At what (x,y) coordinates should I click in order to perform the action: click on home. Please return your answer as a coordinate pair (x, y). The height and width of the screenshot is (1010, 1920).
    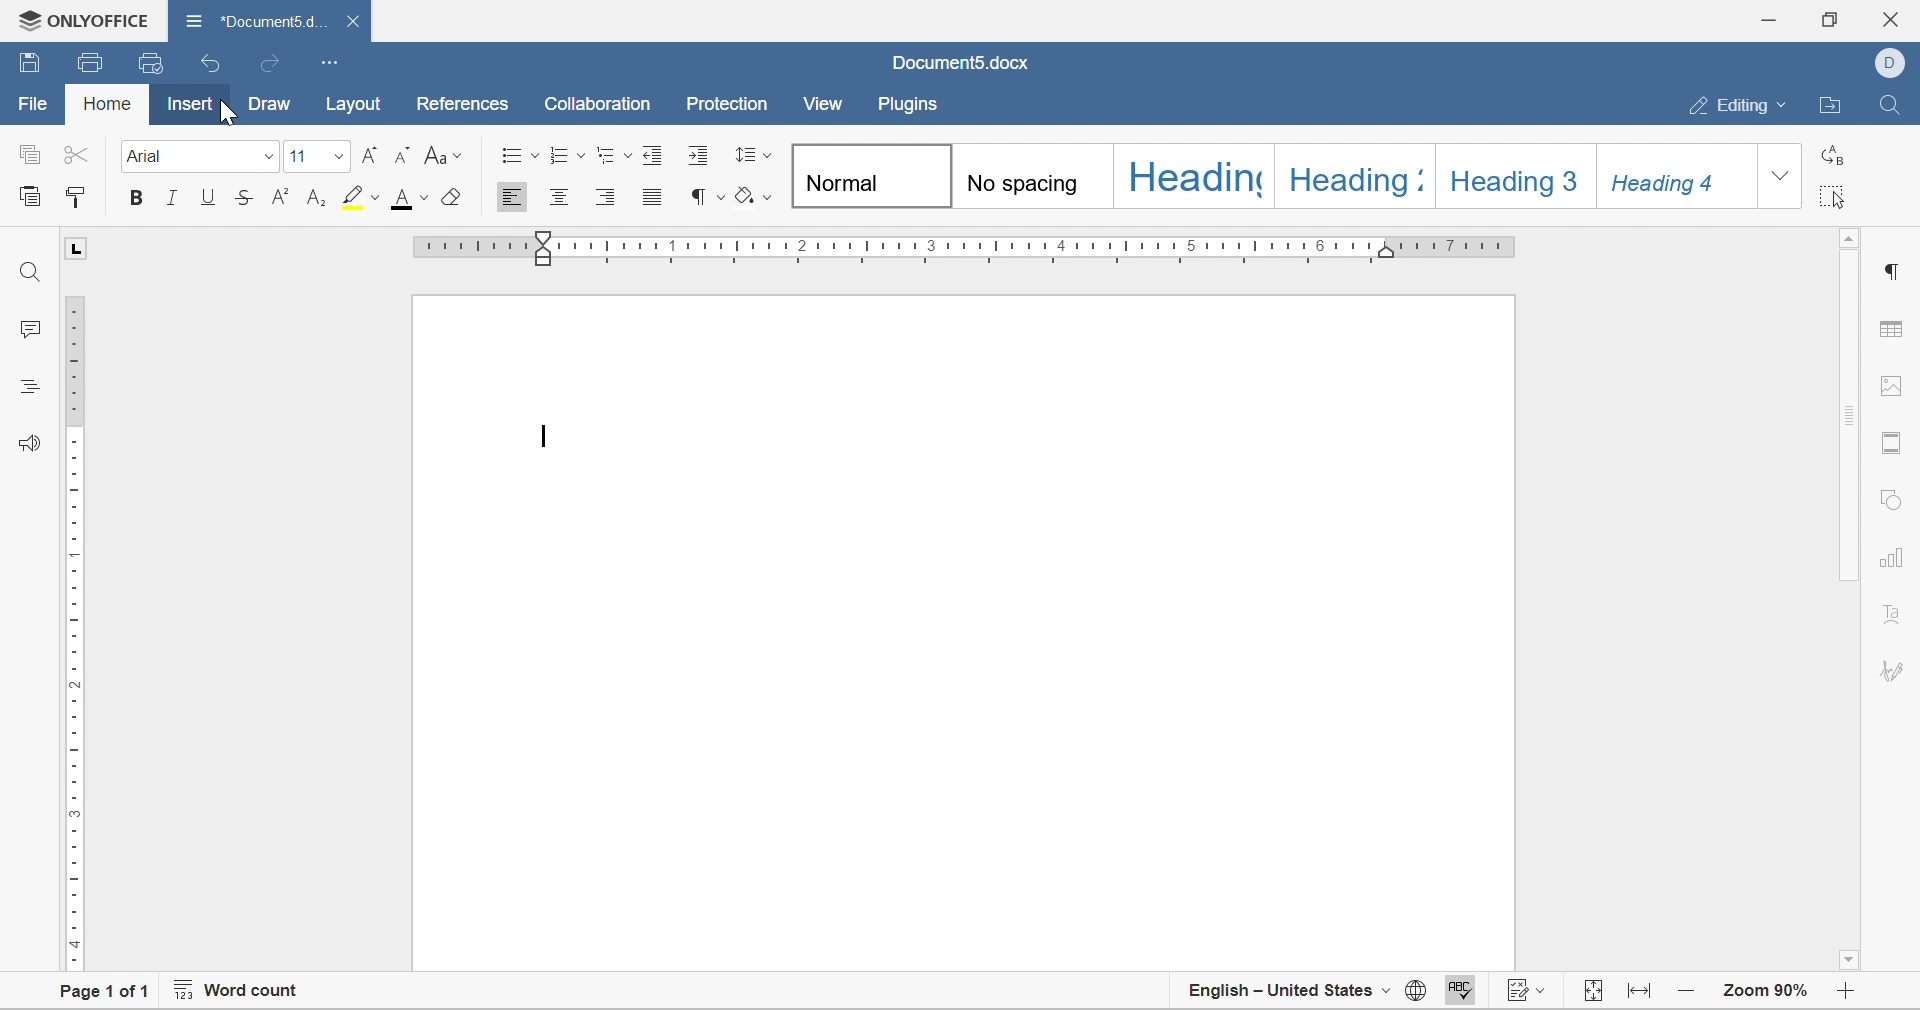
    Looking at the image, I should click on (106, 104).